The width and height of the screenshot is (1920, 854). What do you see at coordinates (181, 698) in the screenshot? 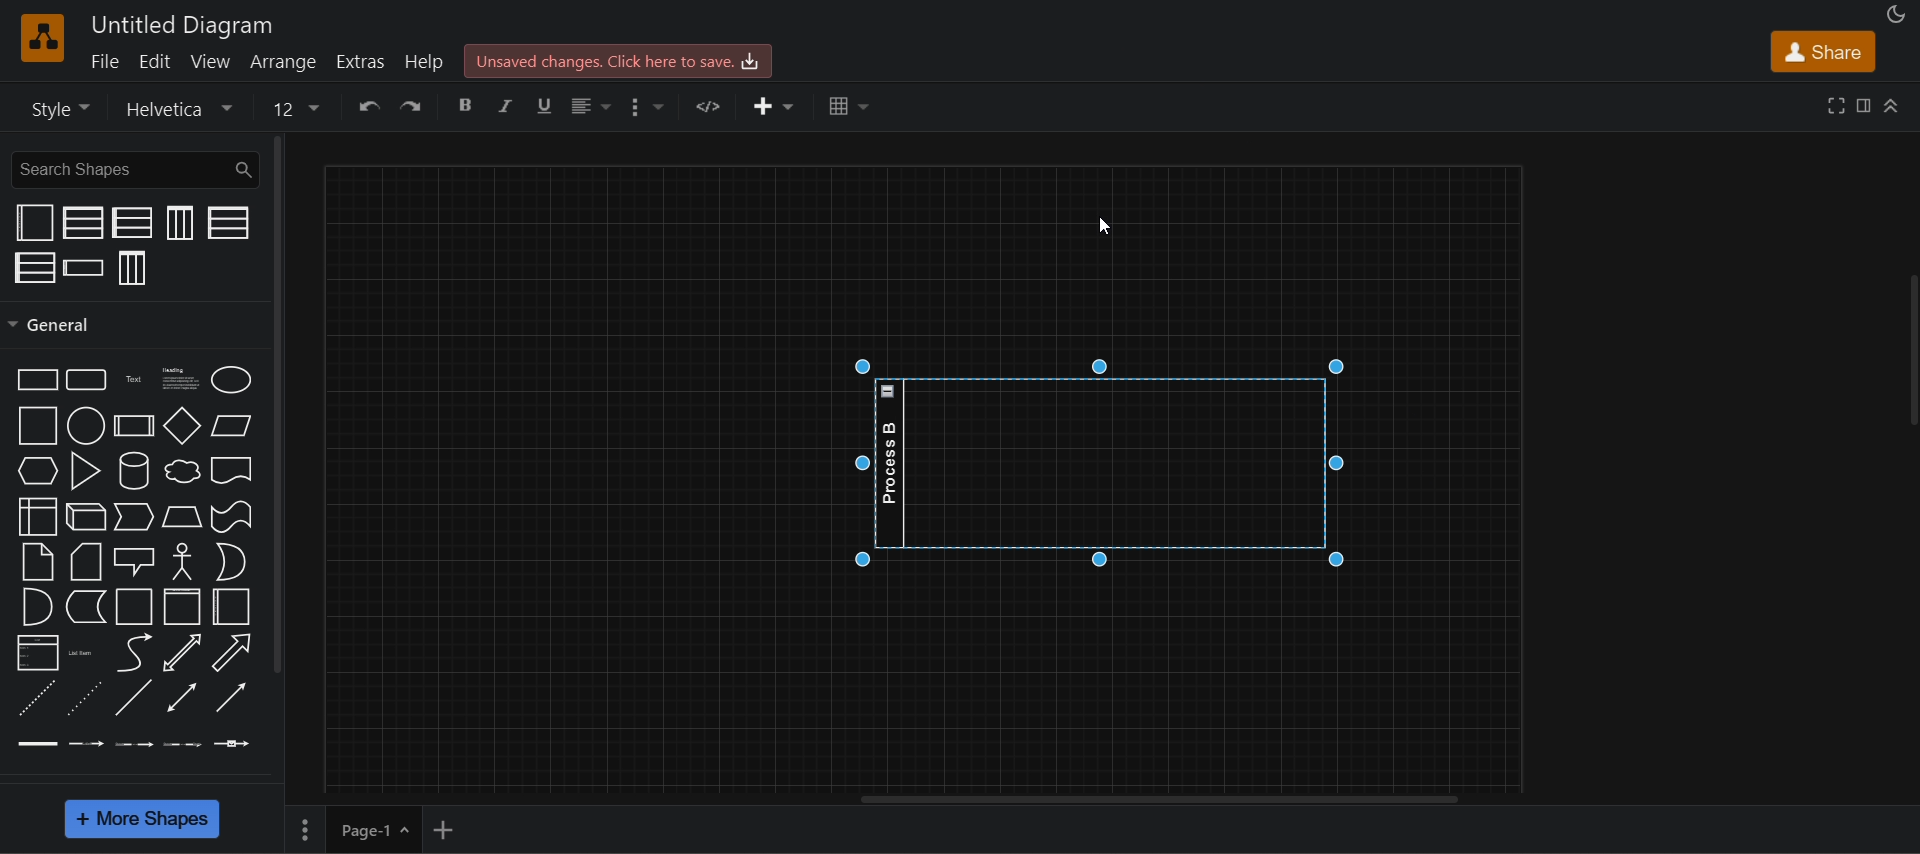
I see `bidirectional connector` at bounding box center [181, 698].